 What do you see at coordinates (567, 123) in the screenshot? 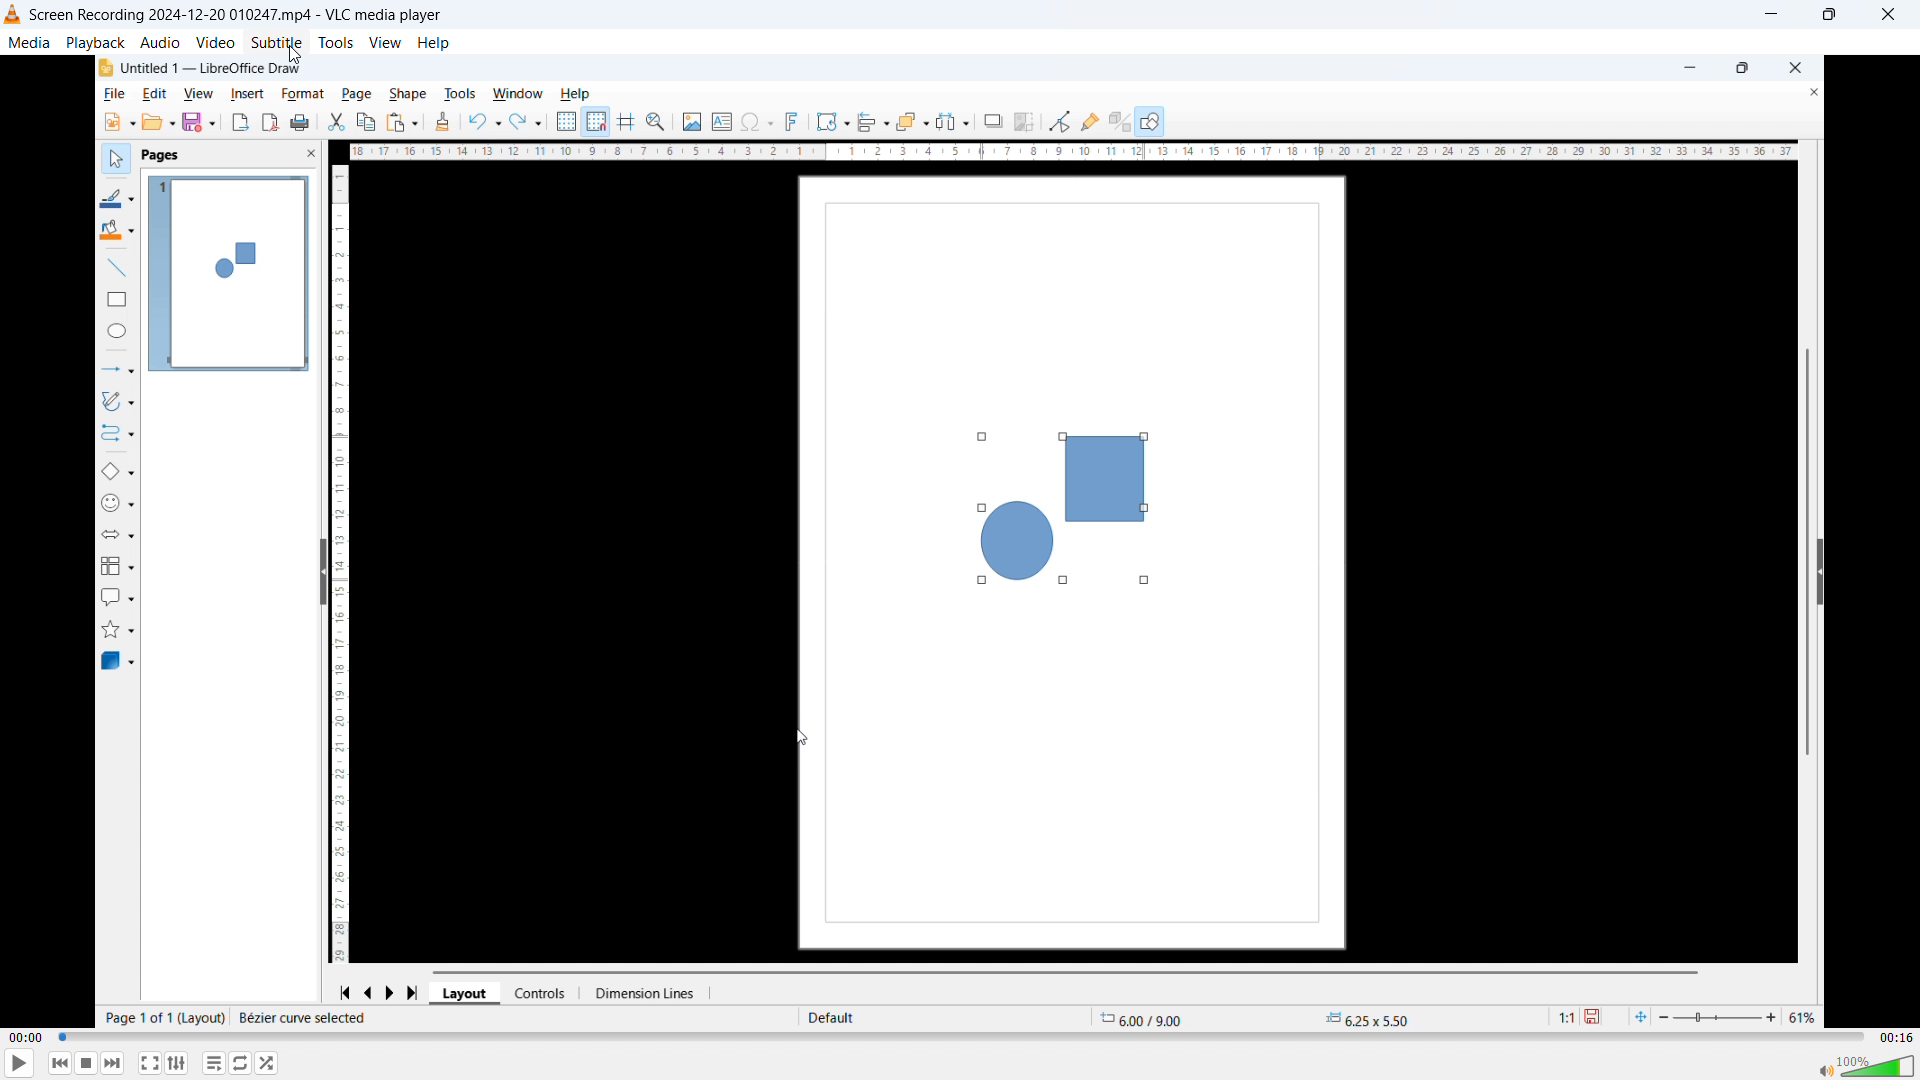
I see `display grid` at bounding box center [567, 123].